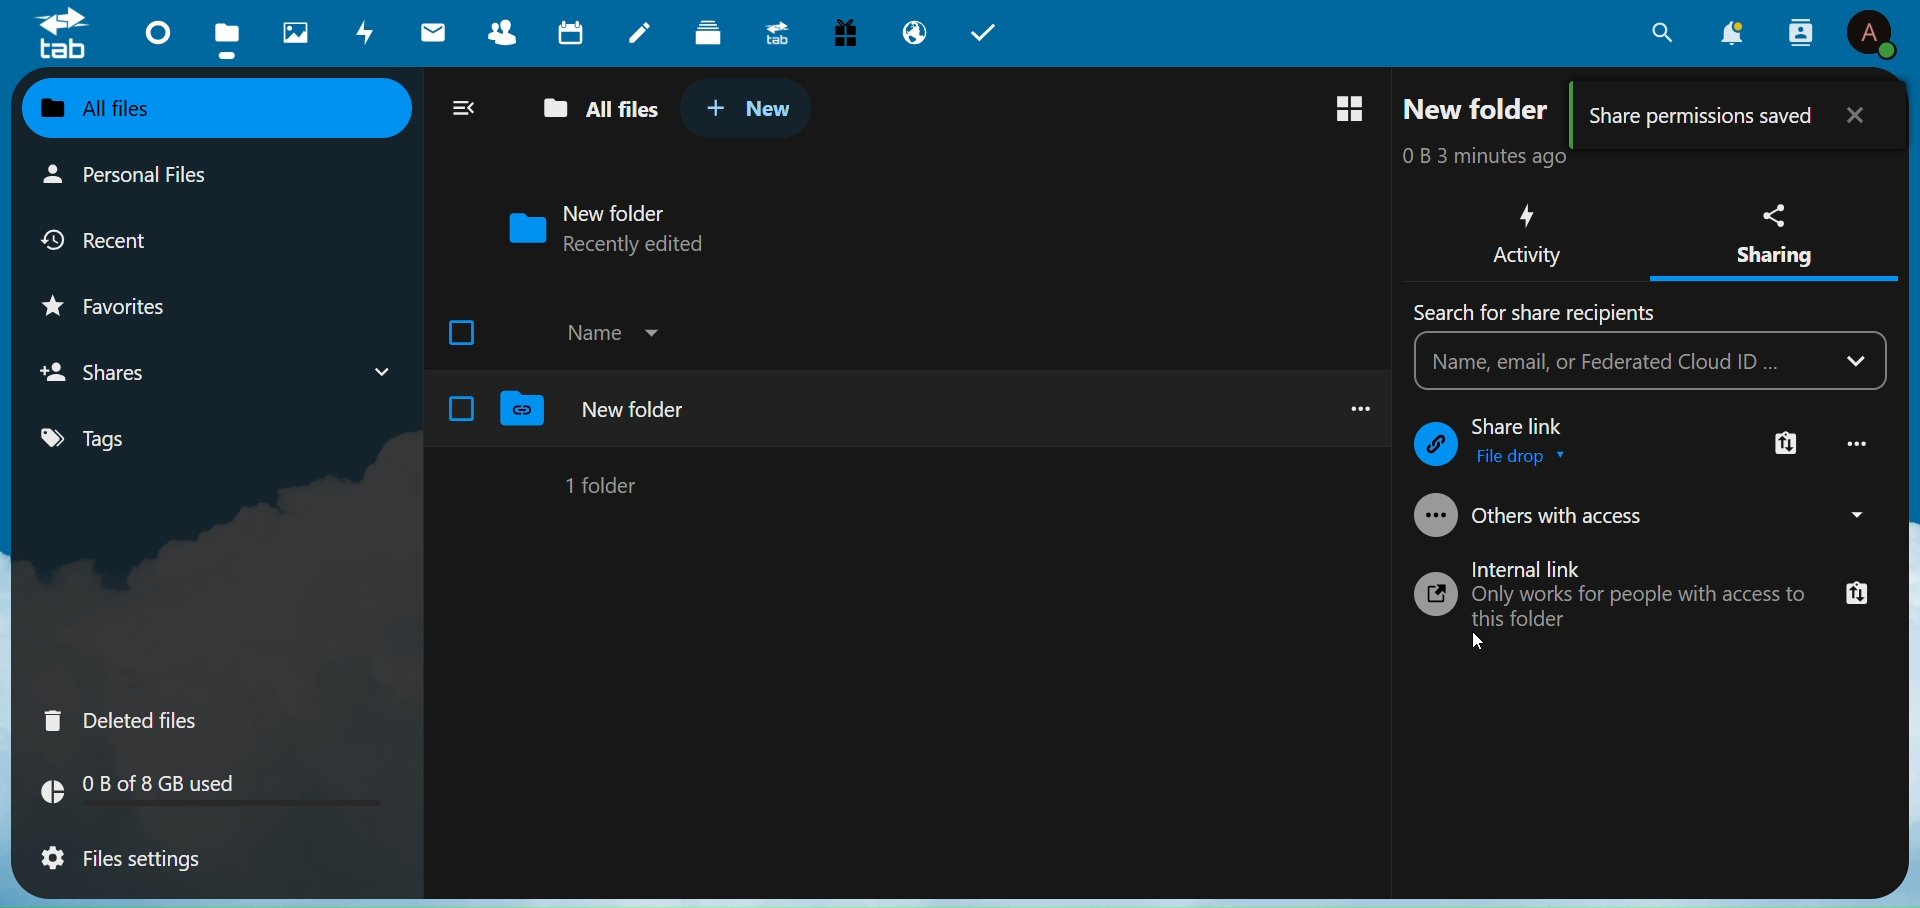  I want to click on Notification, so click(1733, 33).